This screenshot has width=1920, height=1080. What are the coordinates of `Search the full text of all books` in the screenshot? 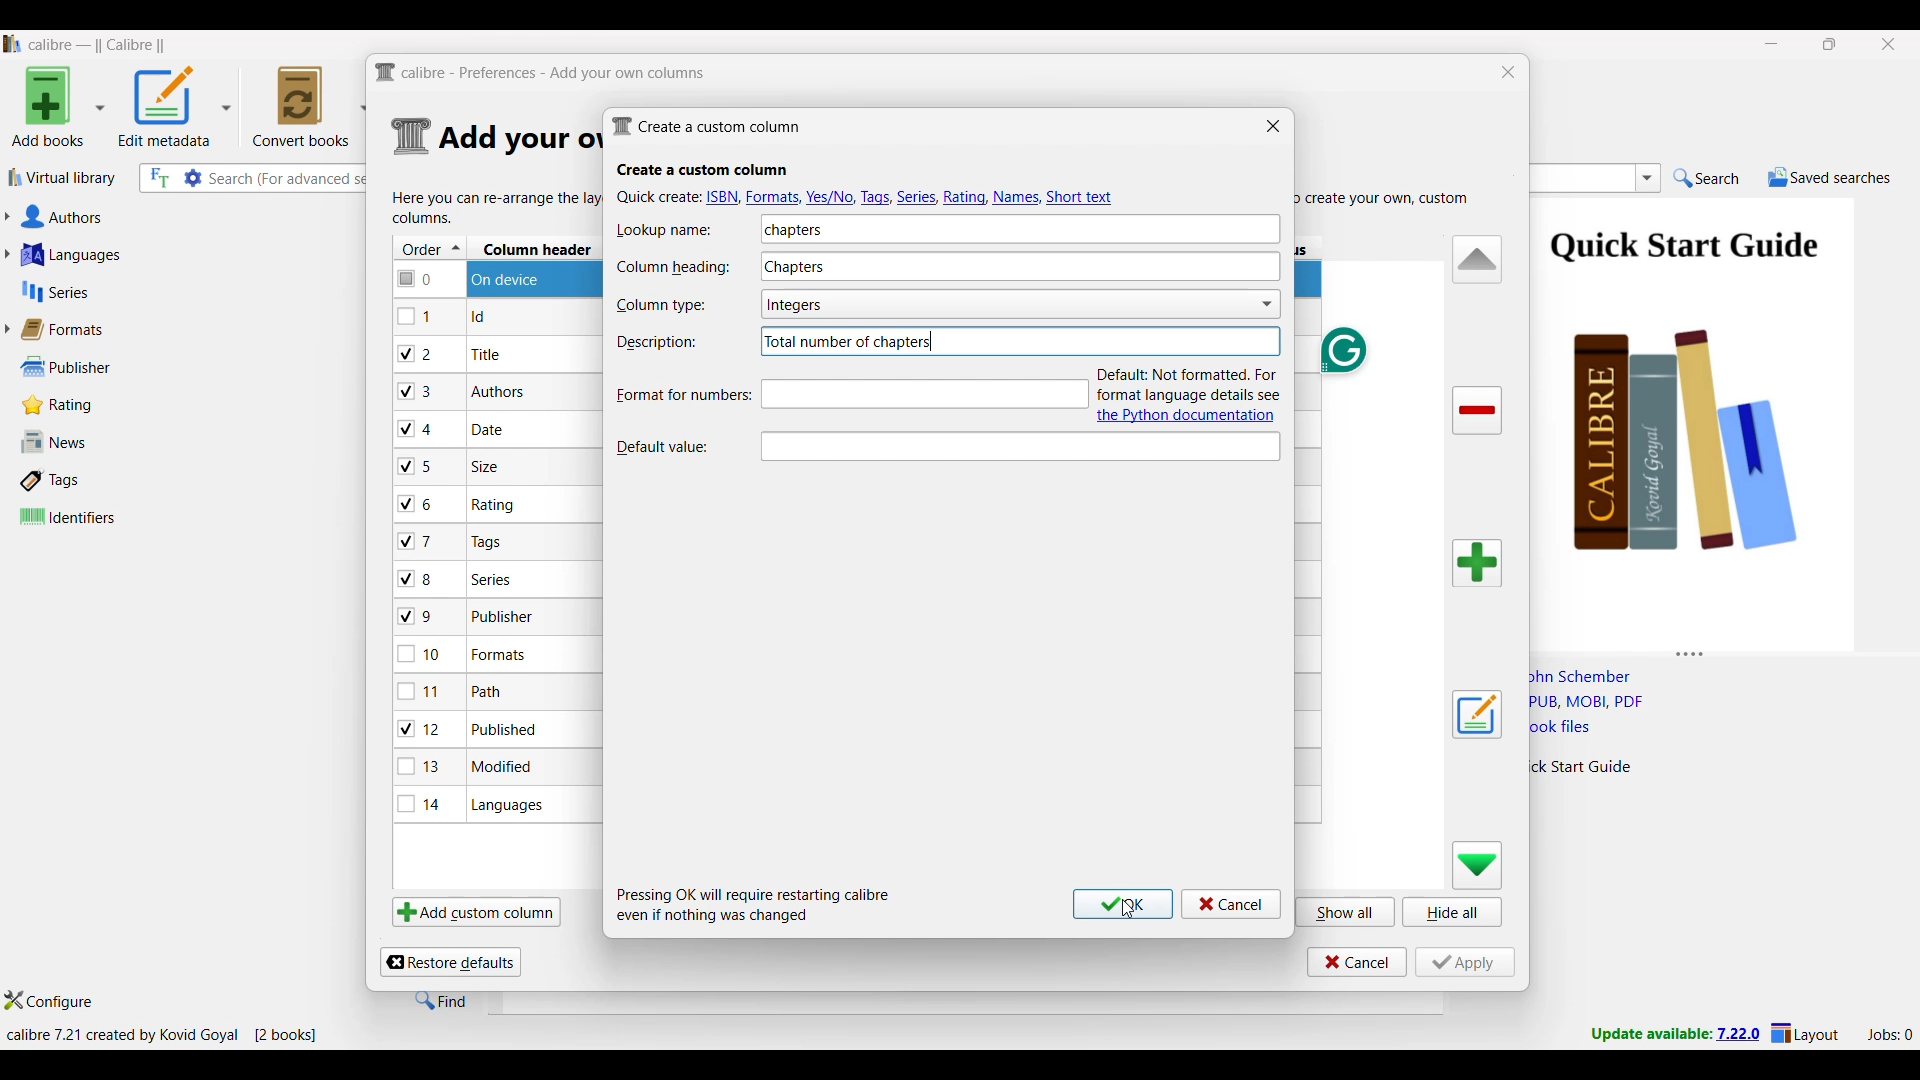 It's located at (158, 178).